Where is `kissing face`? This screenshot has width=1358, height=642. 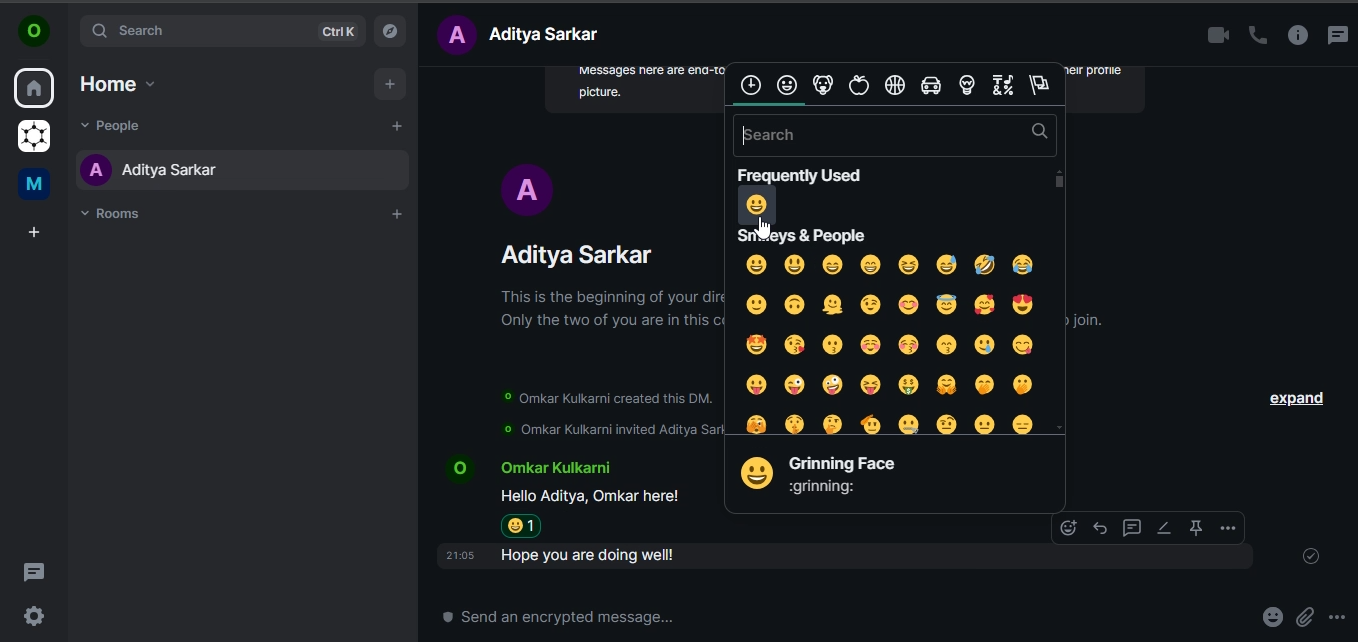
kissing face is located at coordinates (835, 344).